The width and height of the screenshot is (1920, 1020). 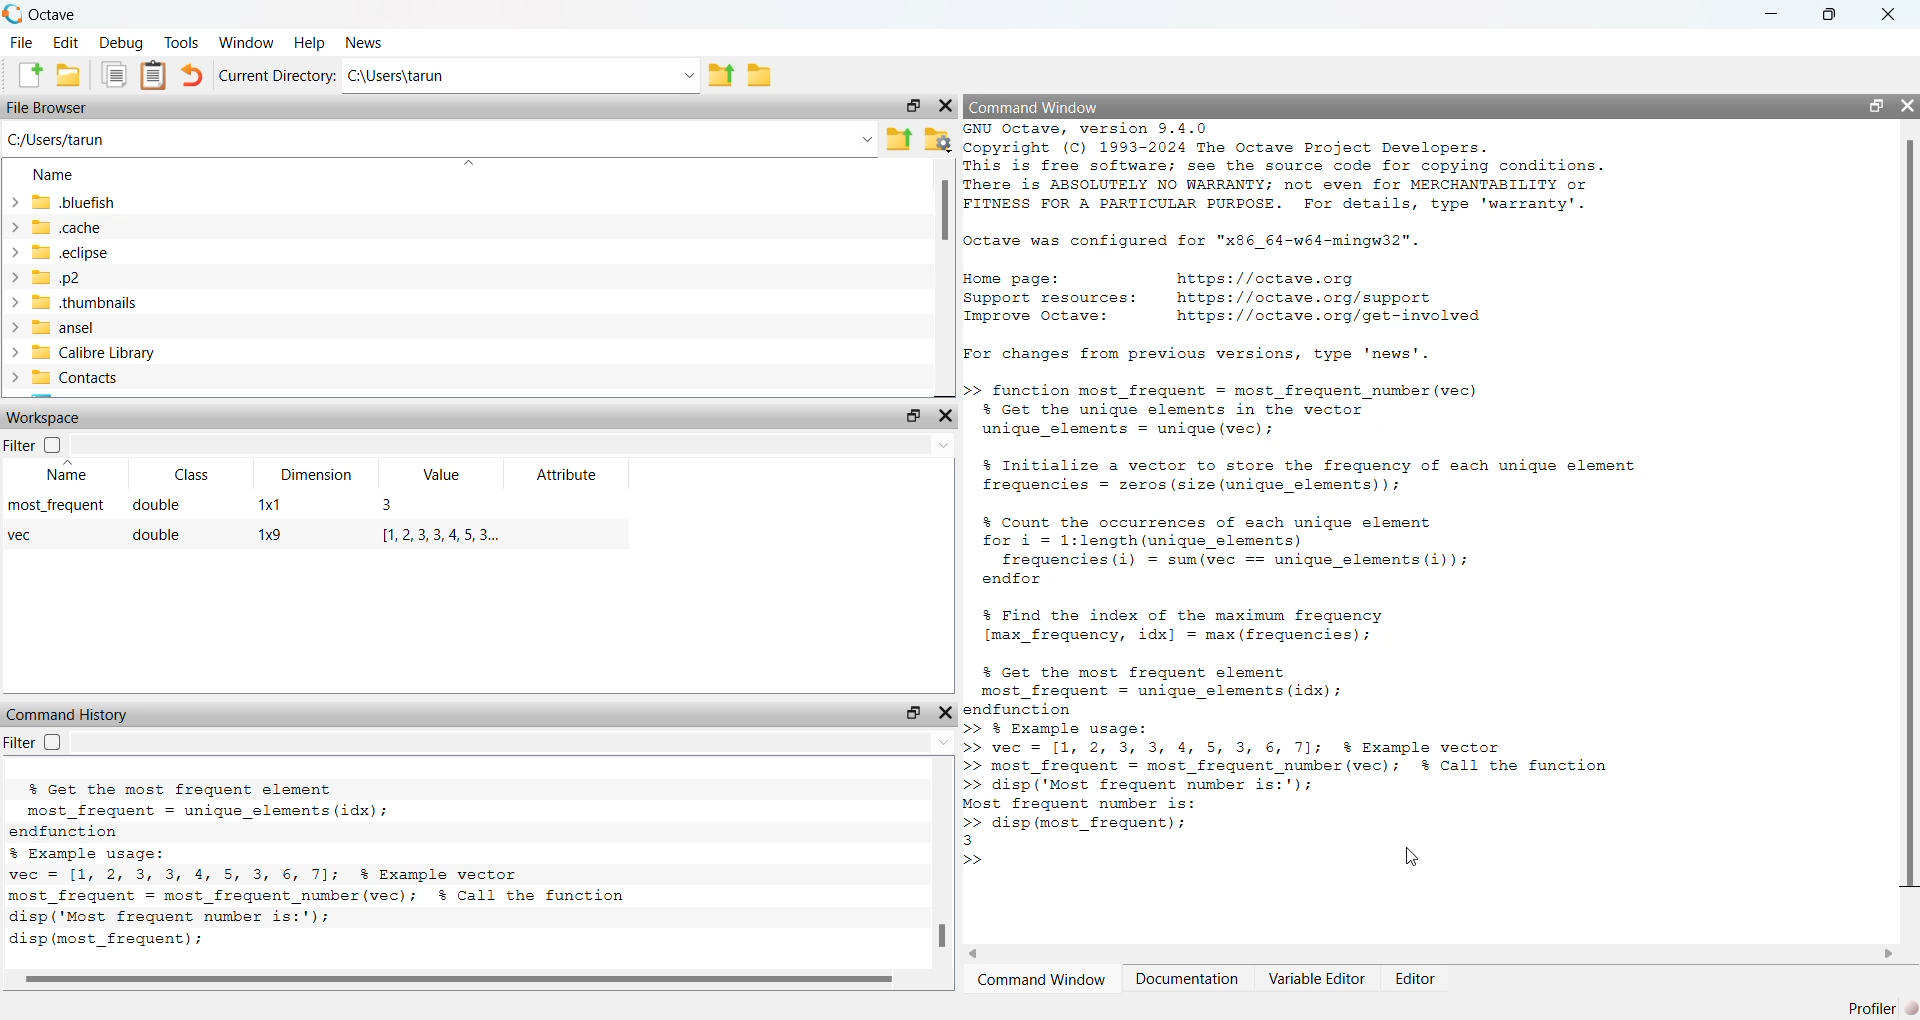 I want to click on vertical scroll bar, so click(x=1906, y=530).